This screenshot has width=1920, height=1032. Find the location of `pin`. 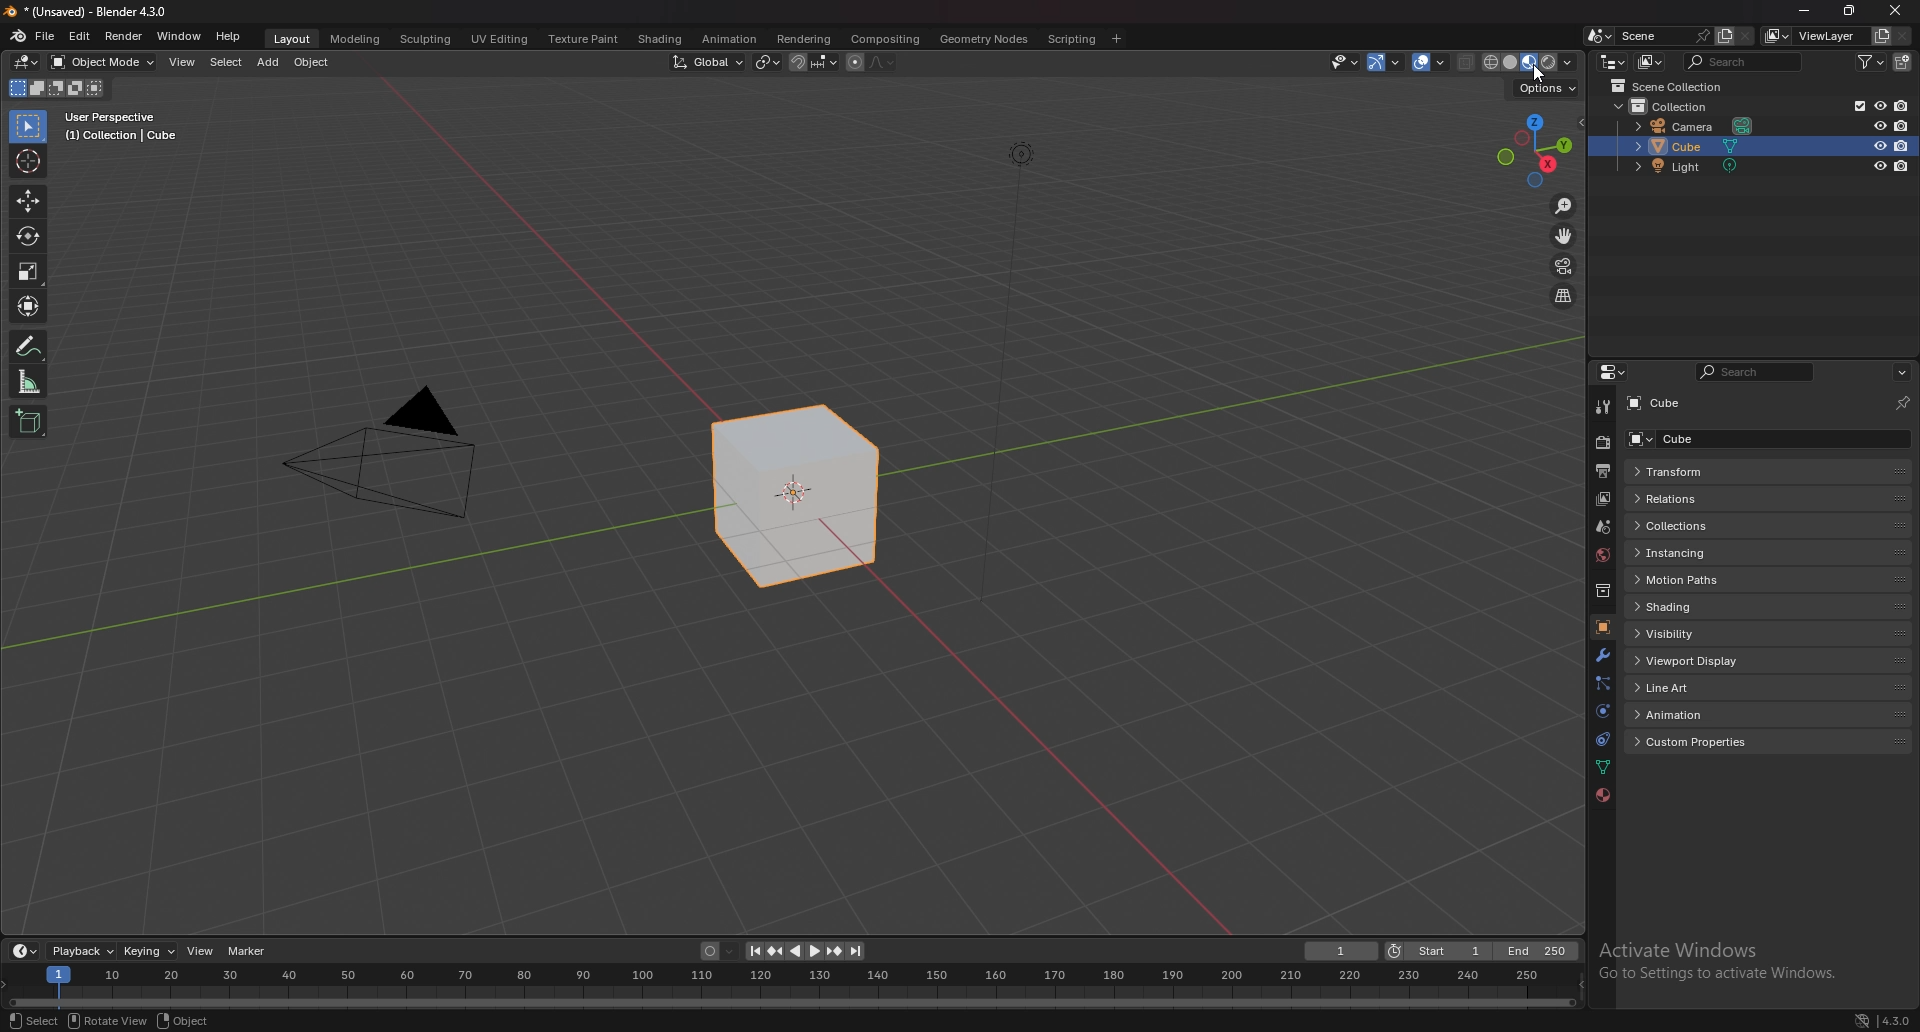

pin is located at coordinates (1901, 403).